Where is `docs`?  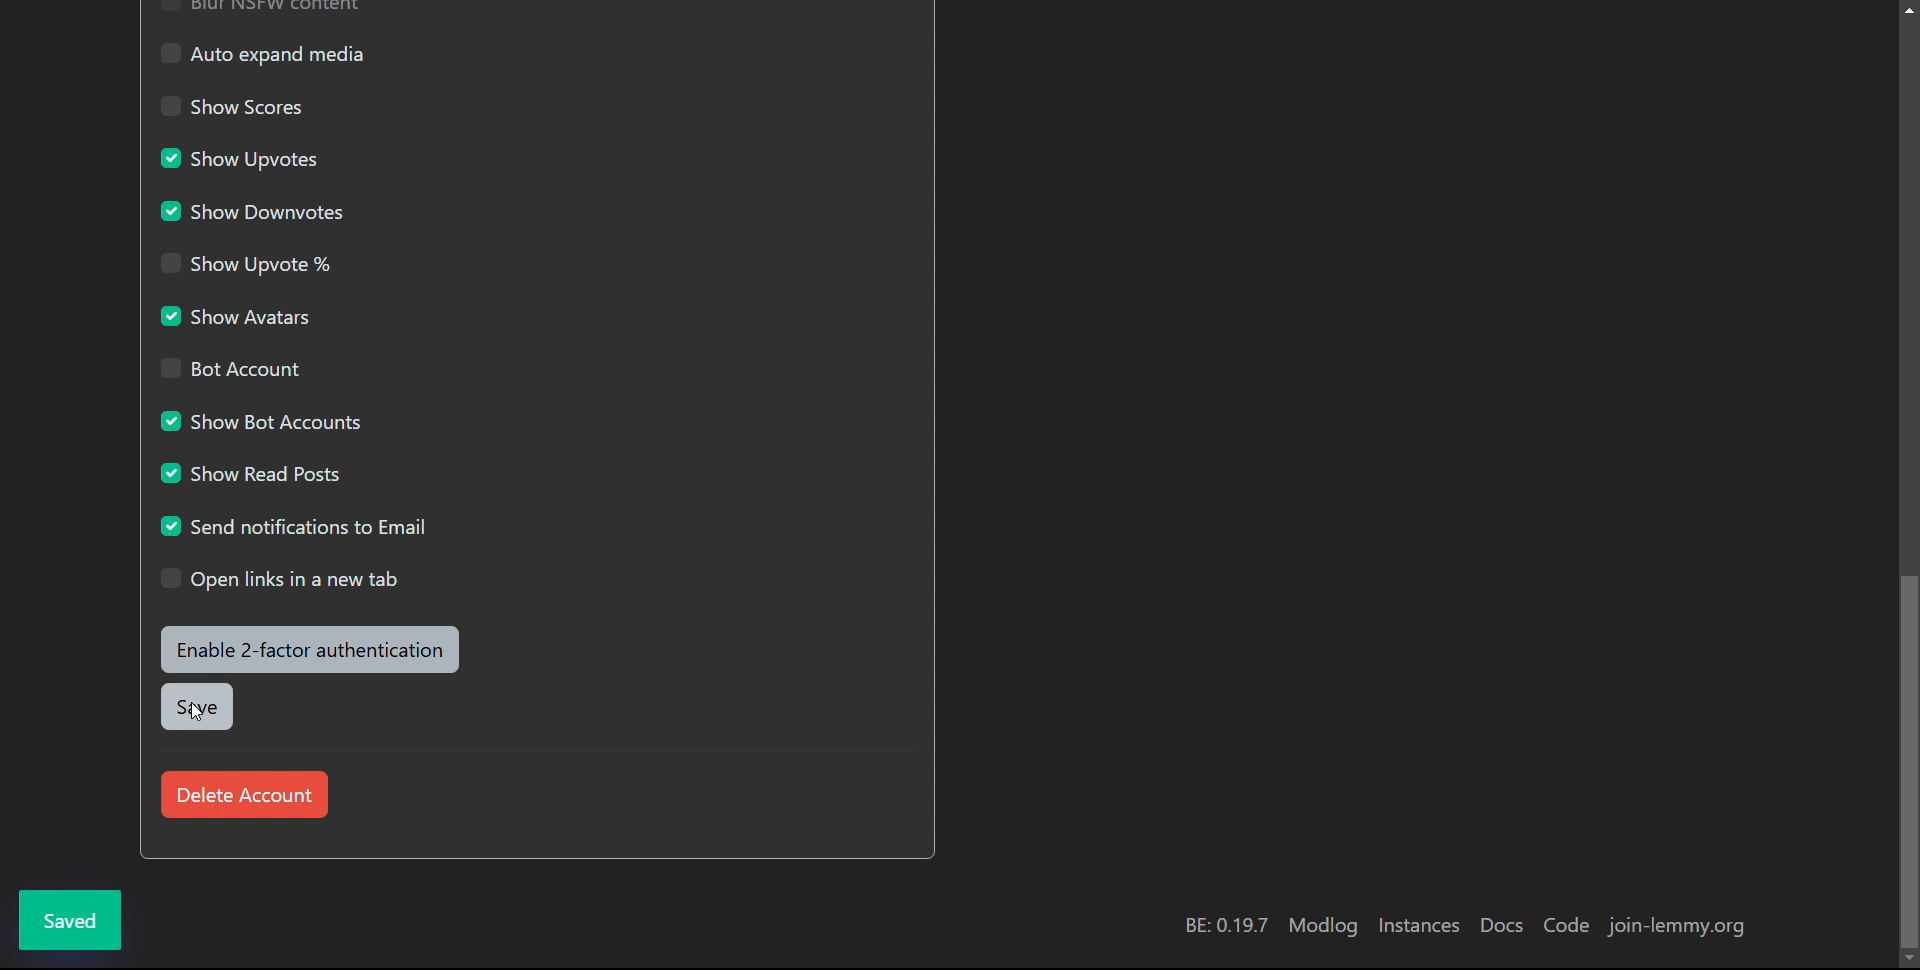 docs is located at coordinates (1499, 926).